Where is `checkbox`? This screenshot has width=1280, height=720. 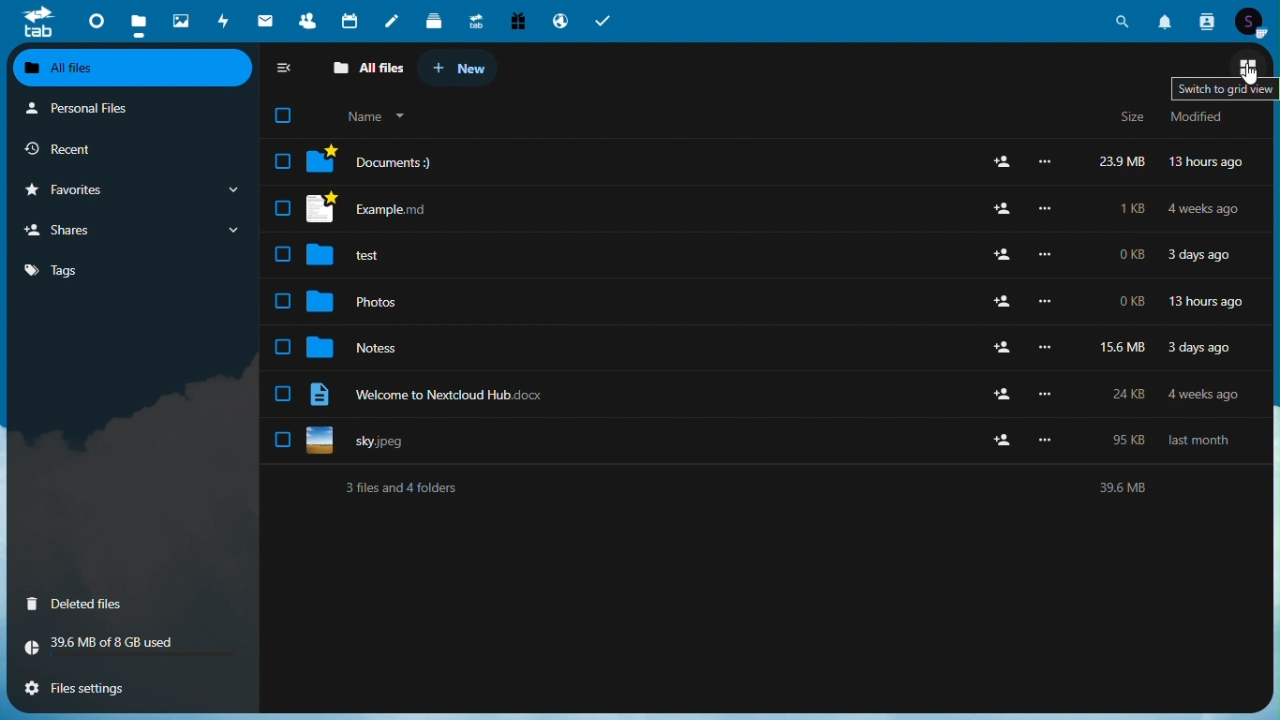 checkbox is located at coordinates (280, 301).